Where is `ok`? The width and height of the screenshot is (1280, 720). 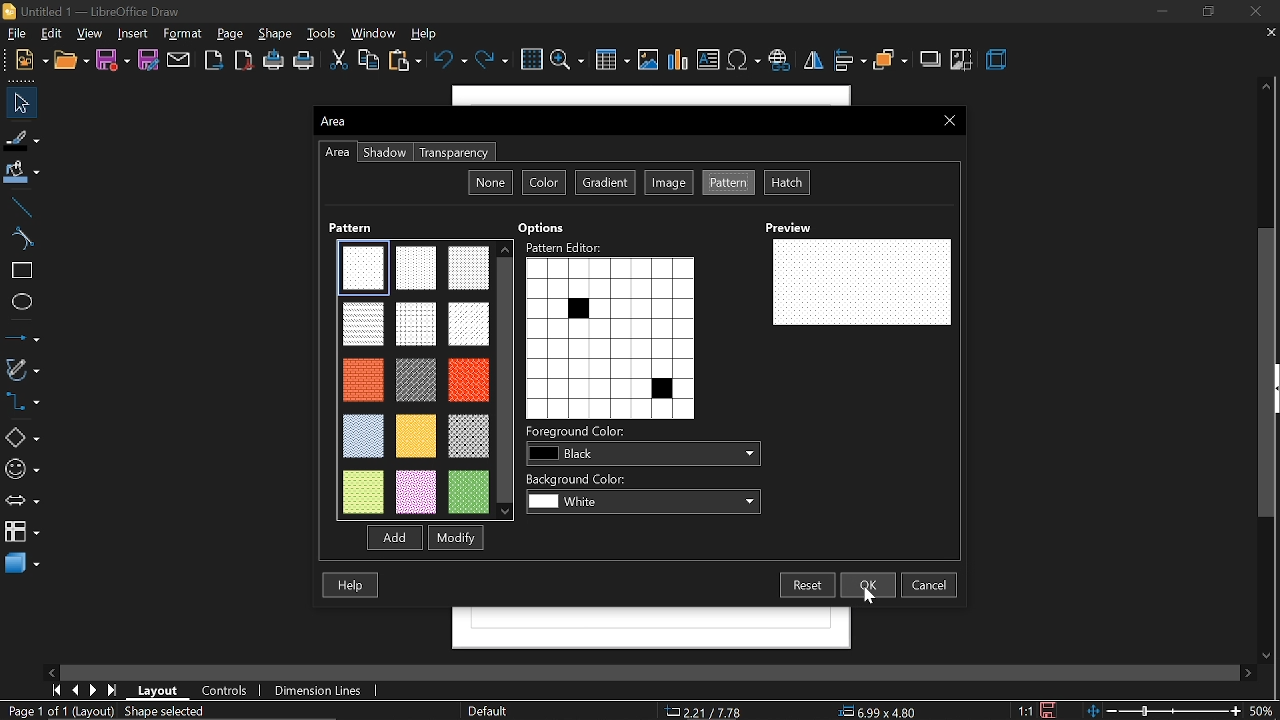
ok is located at coordinates (870, 584).